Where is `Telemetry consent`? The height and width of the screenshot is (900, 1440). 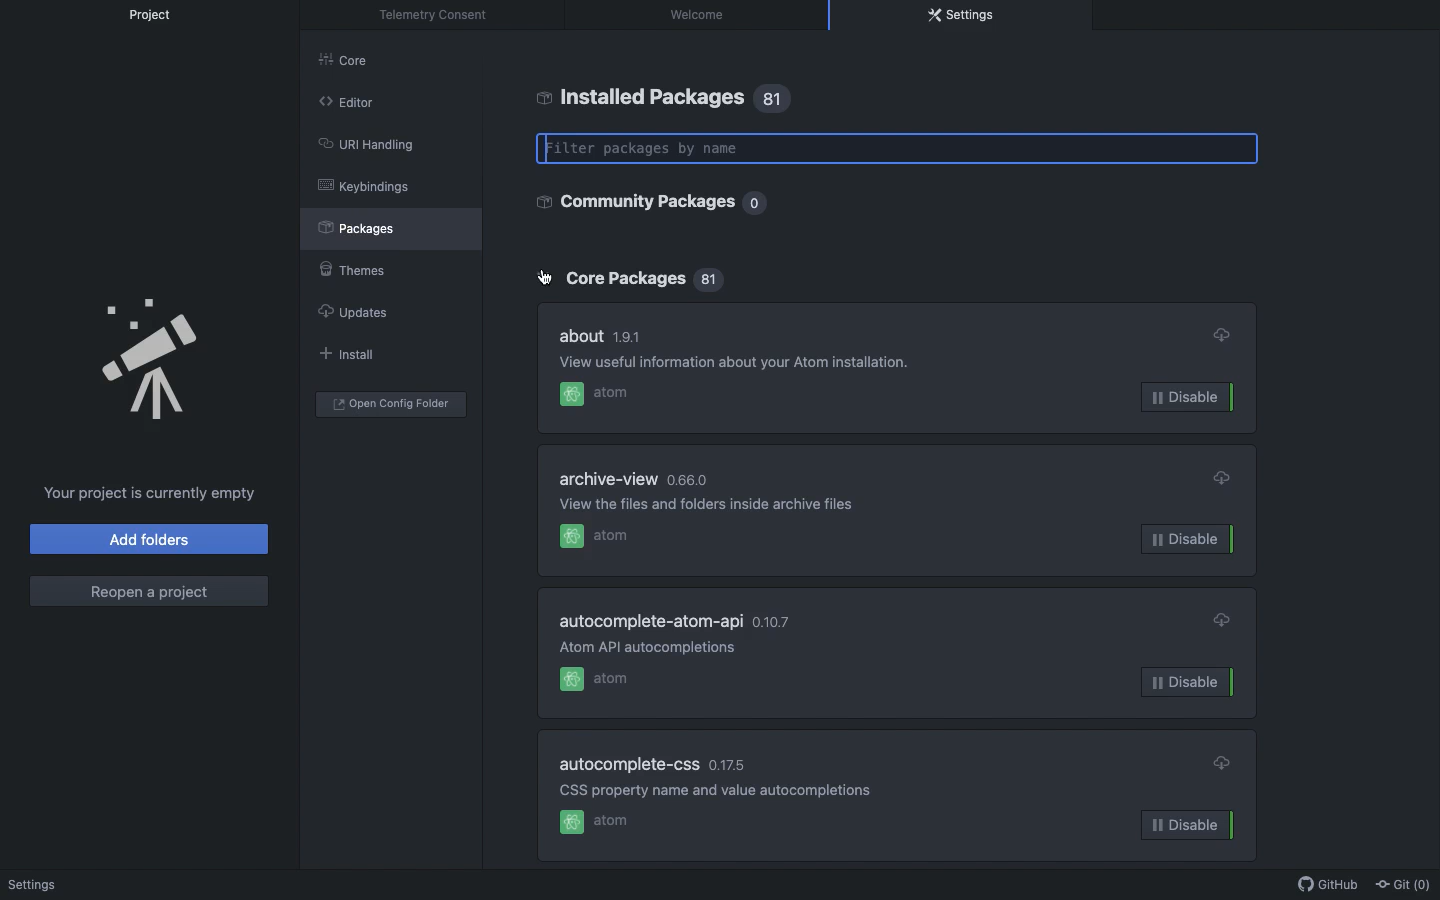 Telemetry consent is located at coordinates (439, 15).